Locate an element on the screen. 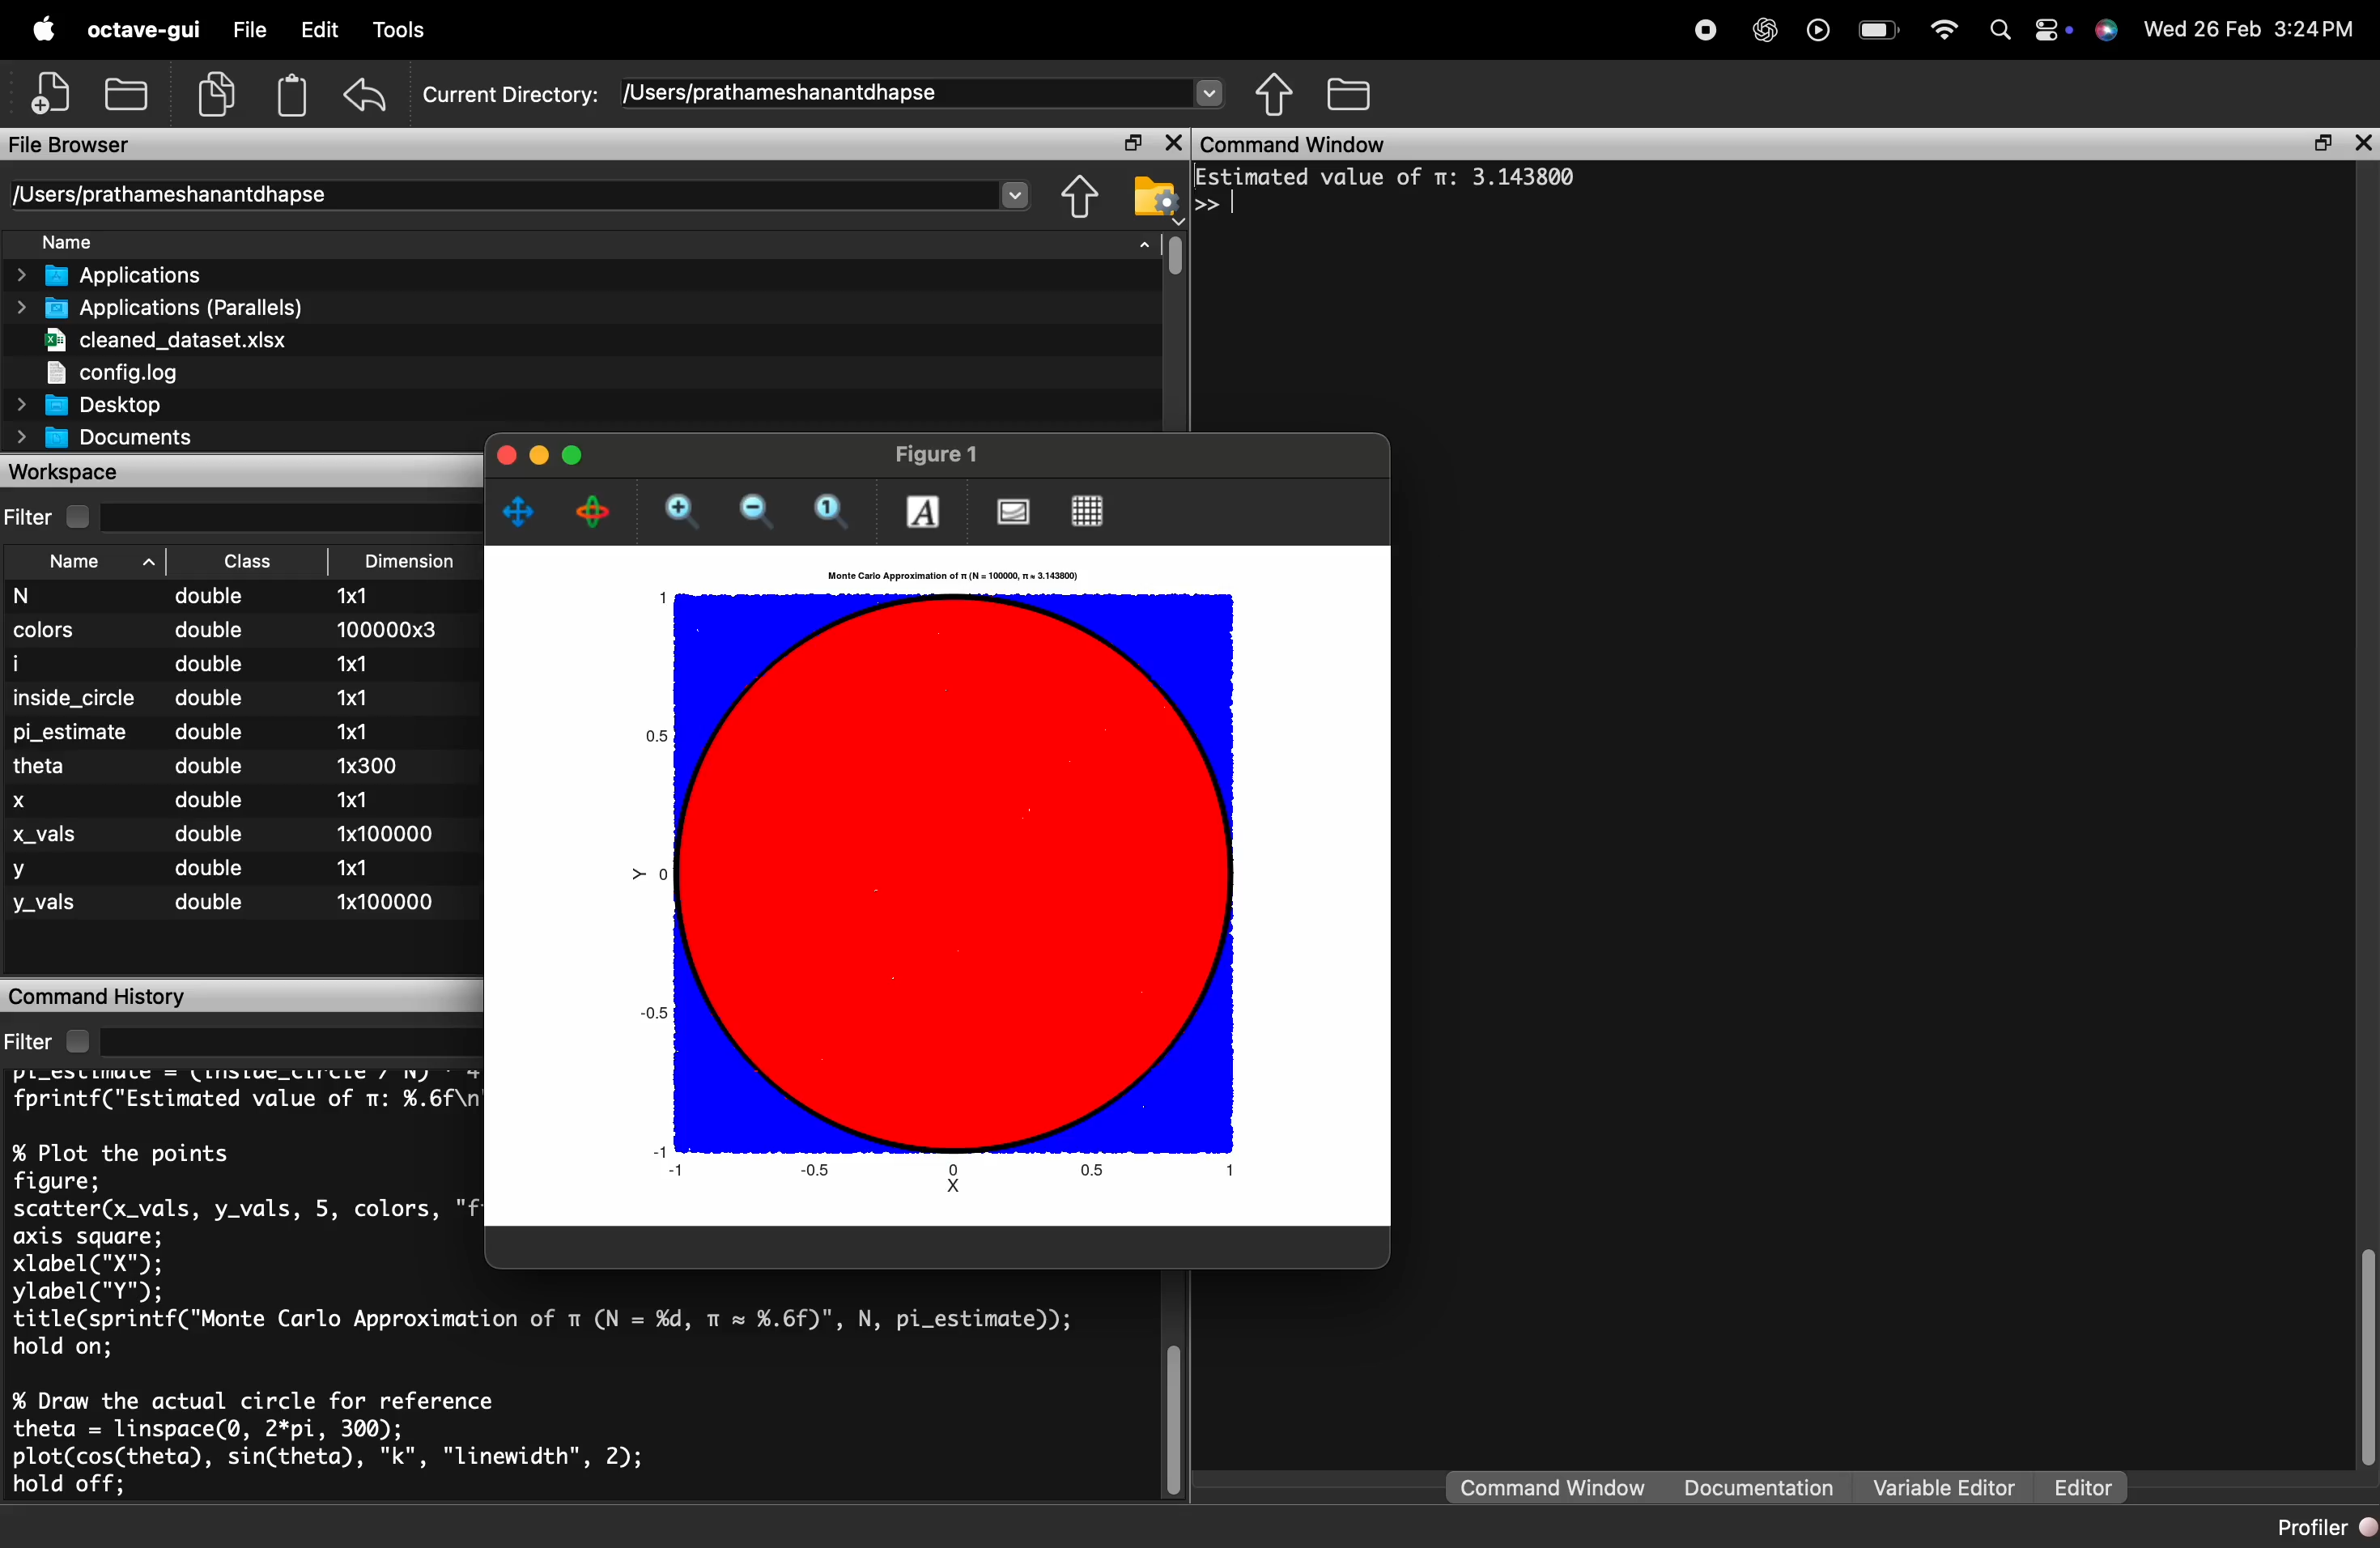 Image resolution: width=2380 pixels, height=1548 pixels. Command Window is located at coordinates (1555, 1488).